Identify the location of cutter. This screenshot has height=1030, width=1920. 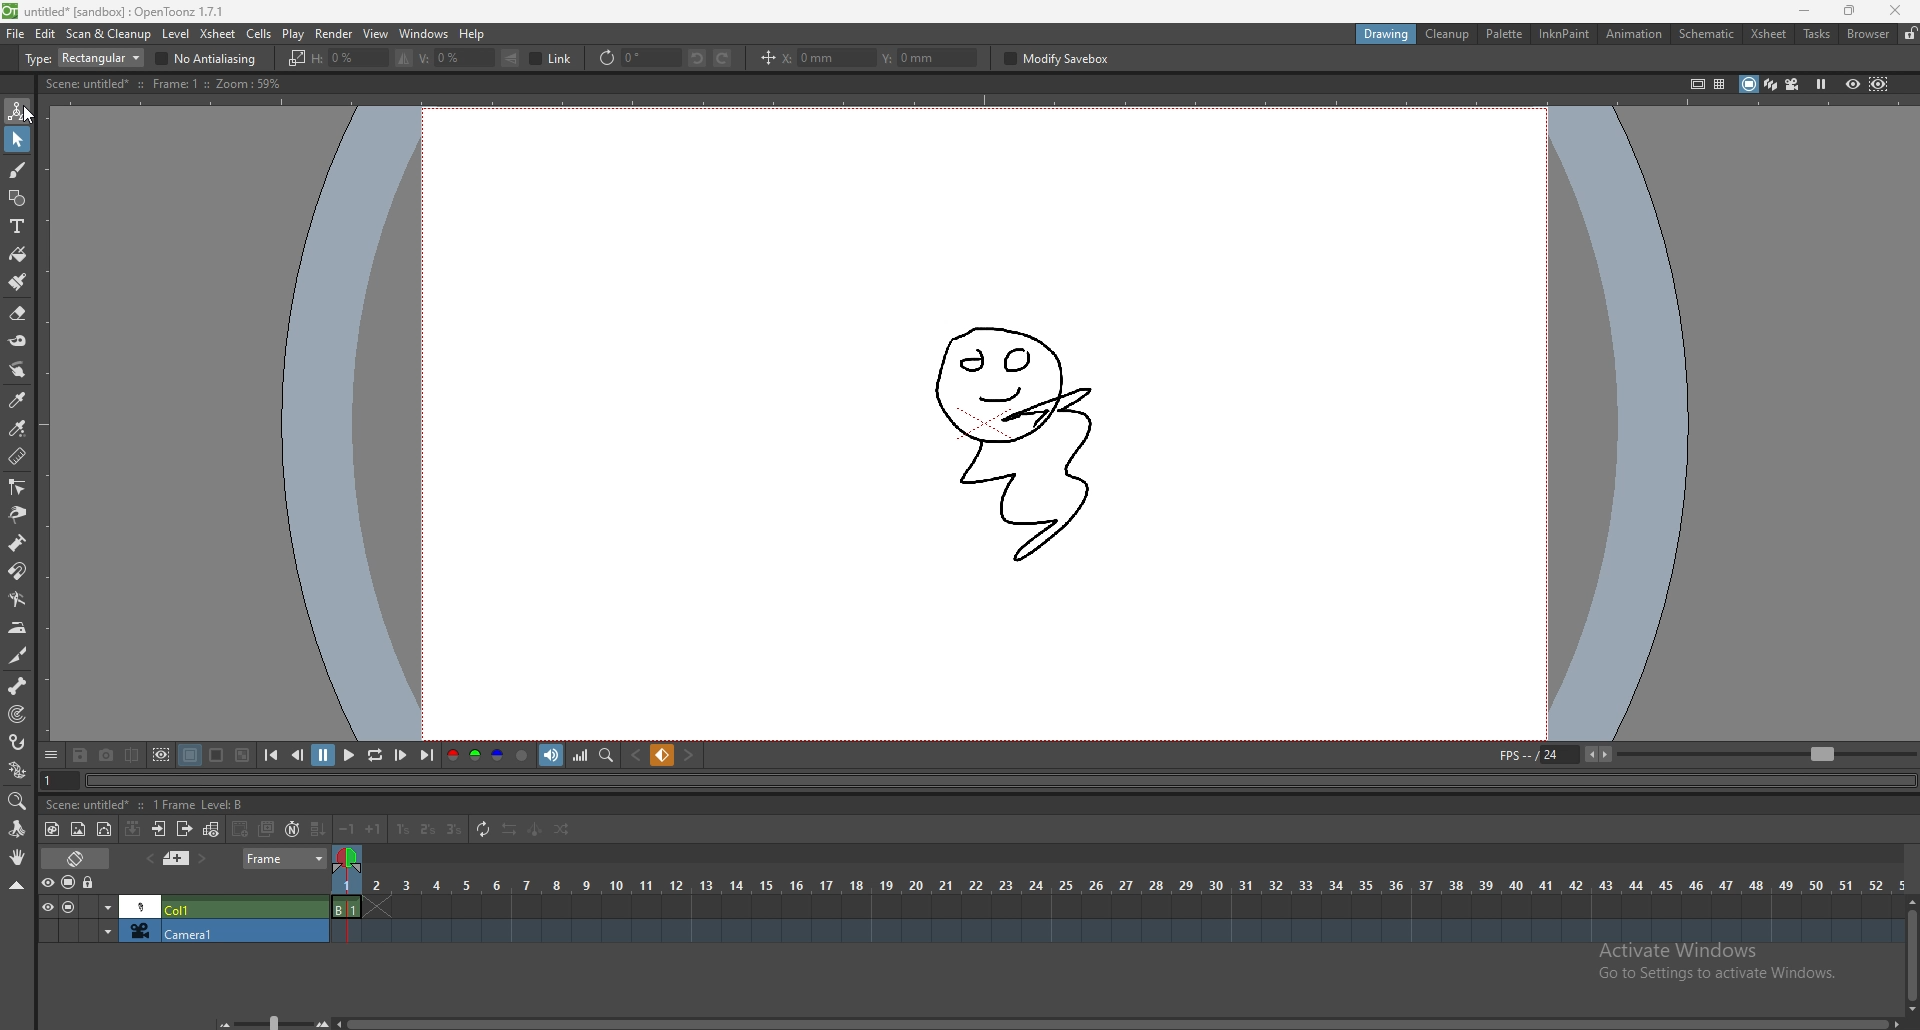
(18, 656).